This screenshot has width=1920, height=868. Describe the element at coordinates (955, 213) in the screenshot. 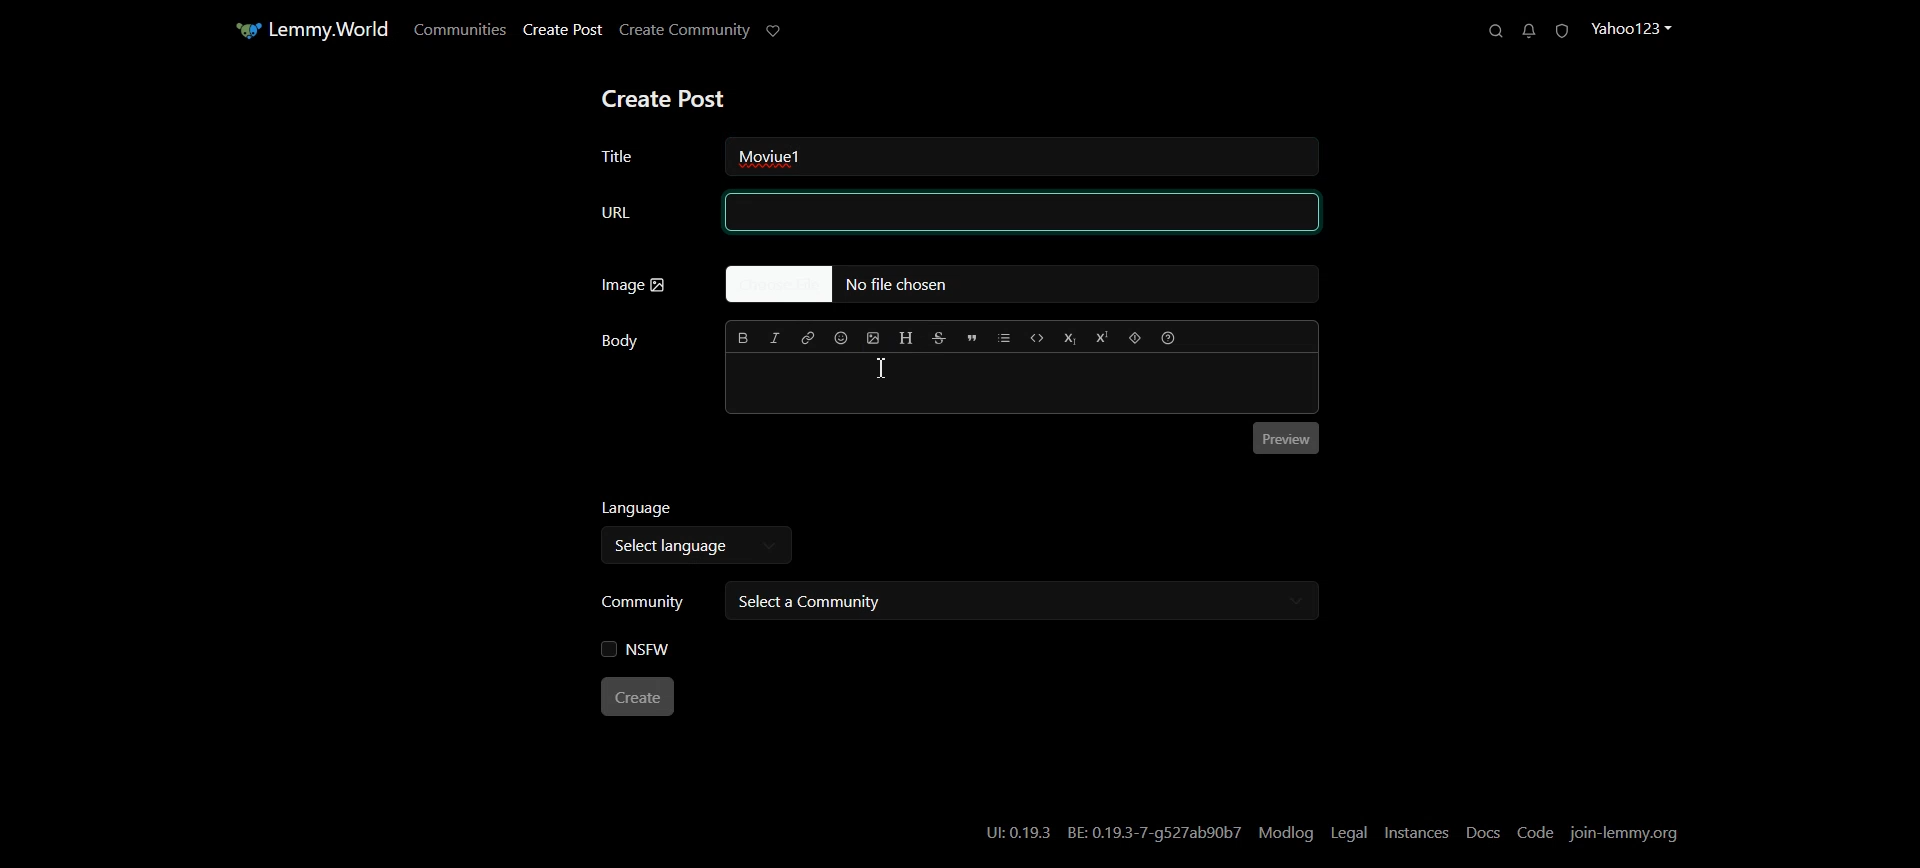

I see `URL` at that location.